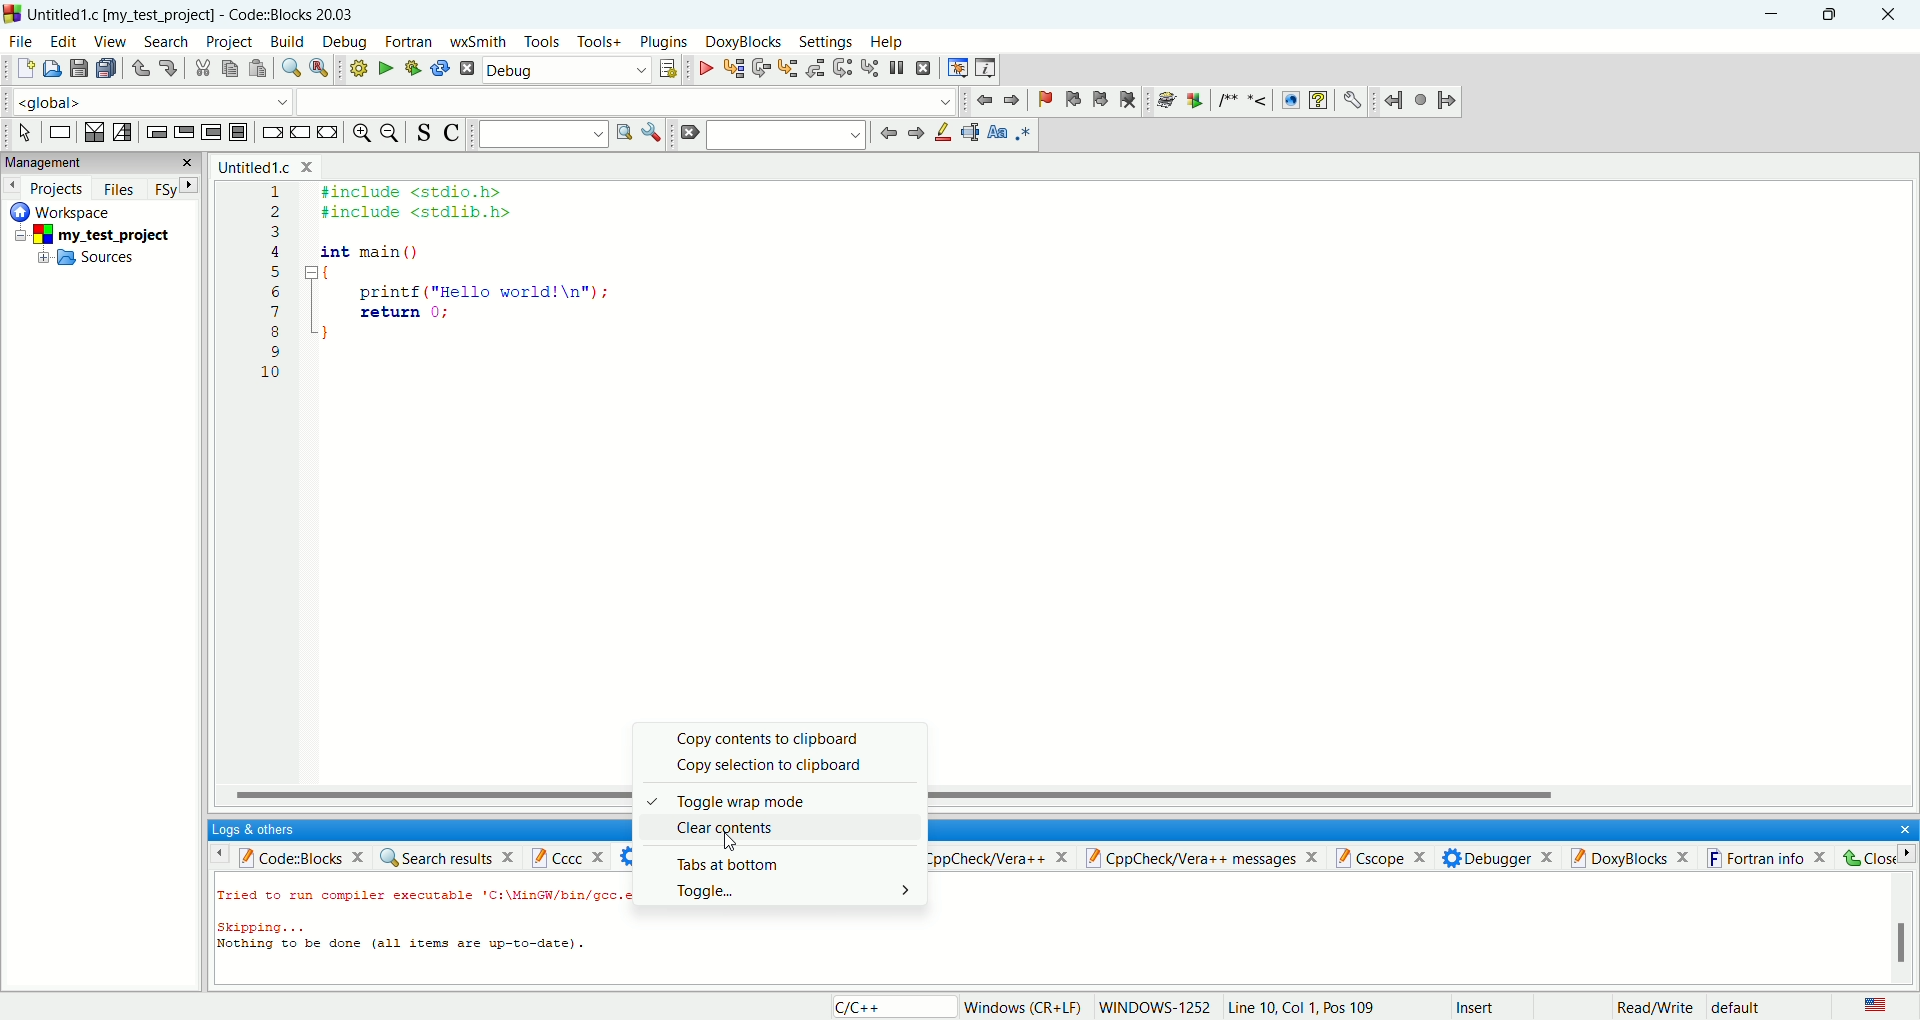  What do you see at coordinates (1195, 102) in the screenshot?
I see `extract documentation` at bounding box center [1195, 102].